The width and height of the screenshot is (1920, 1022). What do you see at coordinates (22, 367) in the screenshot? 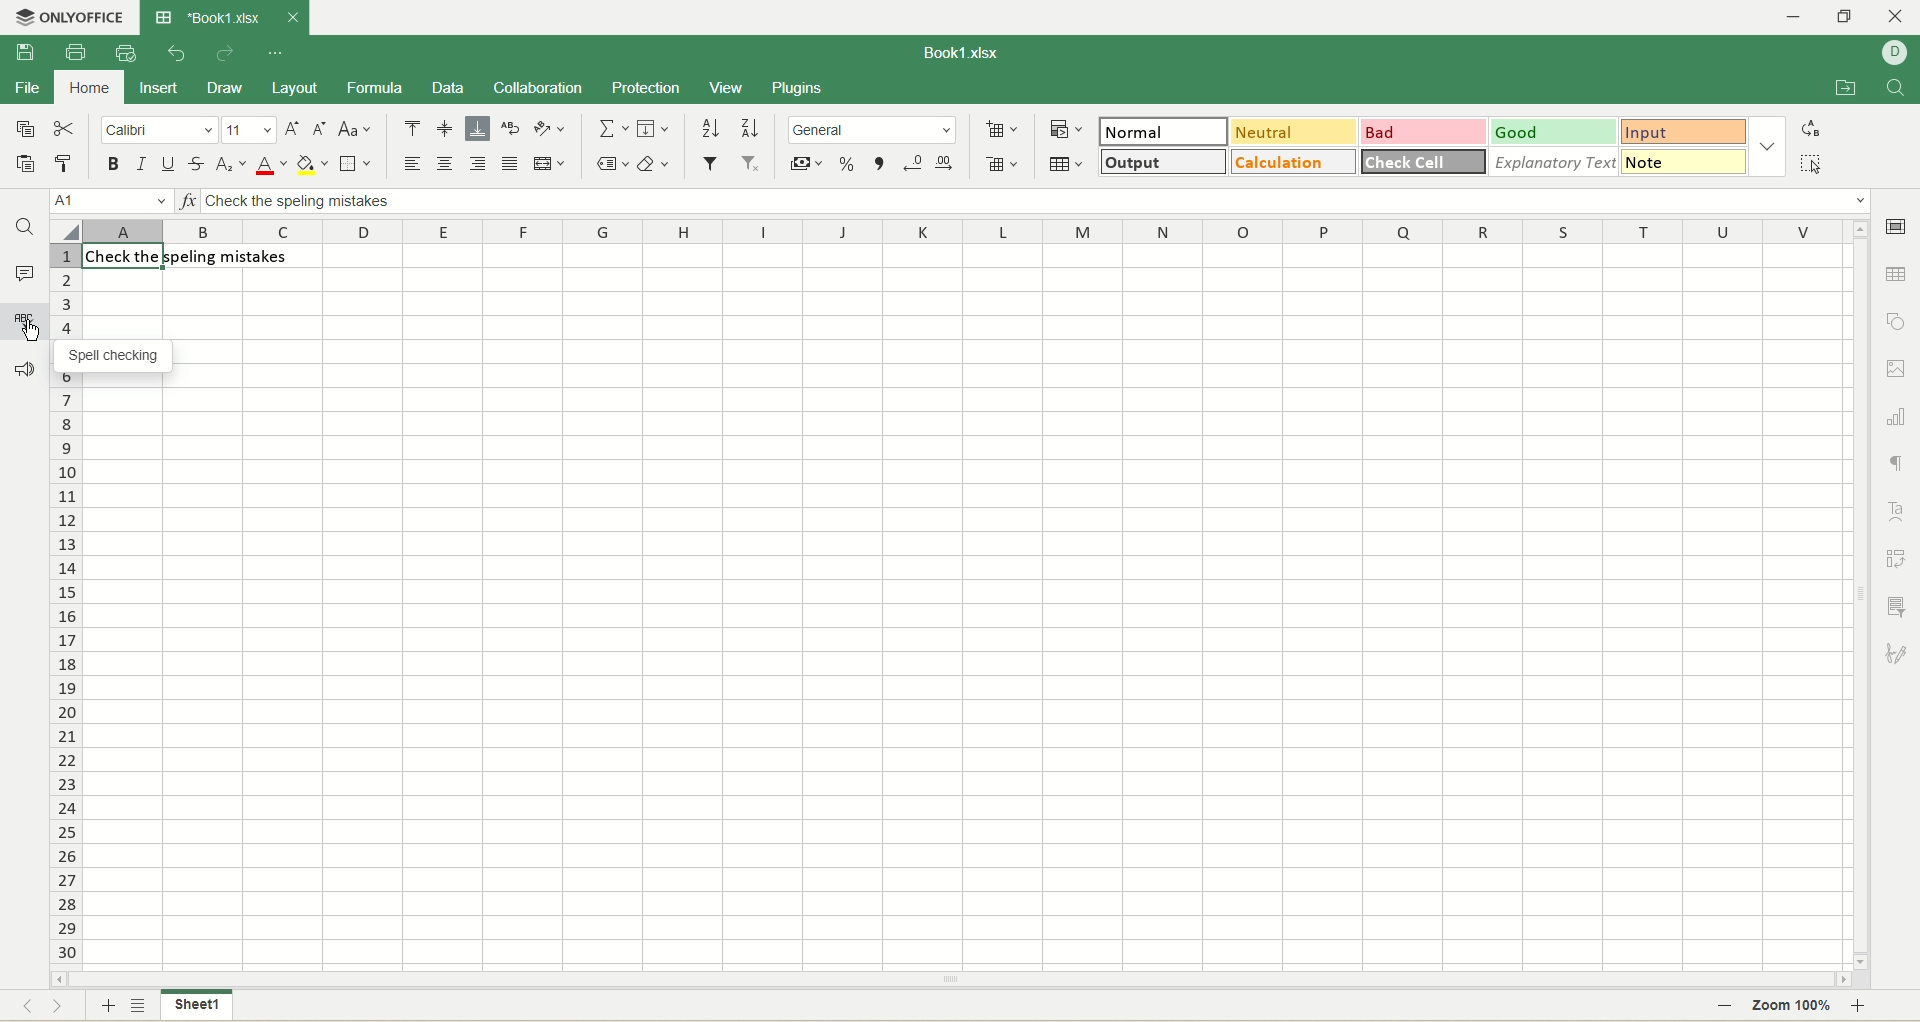
I see `feedback and support` at bounding box center [22, 367].